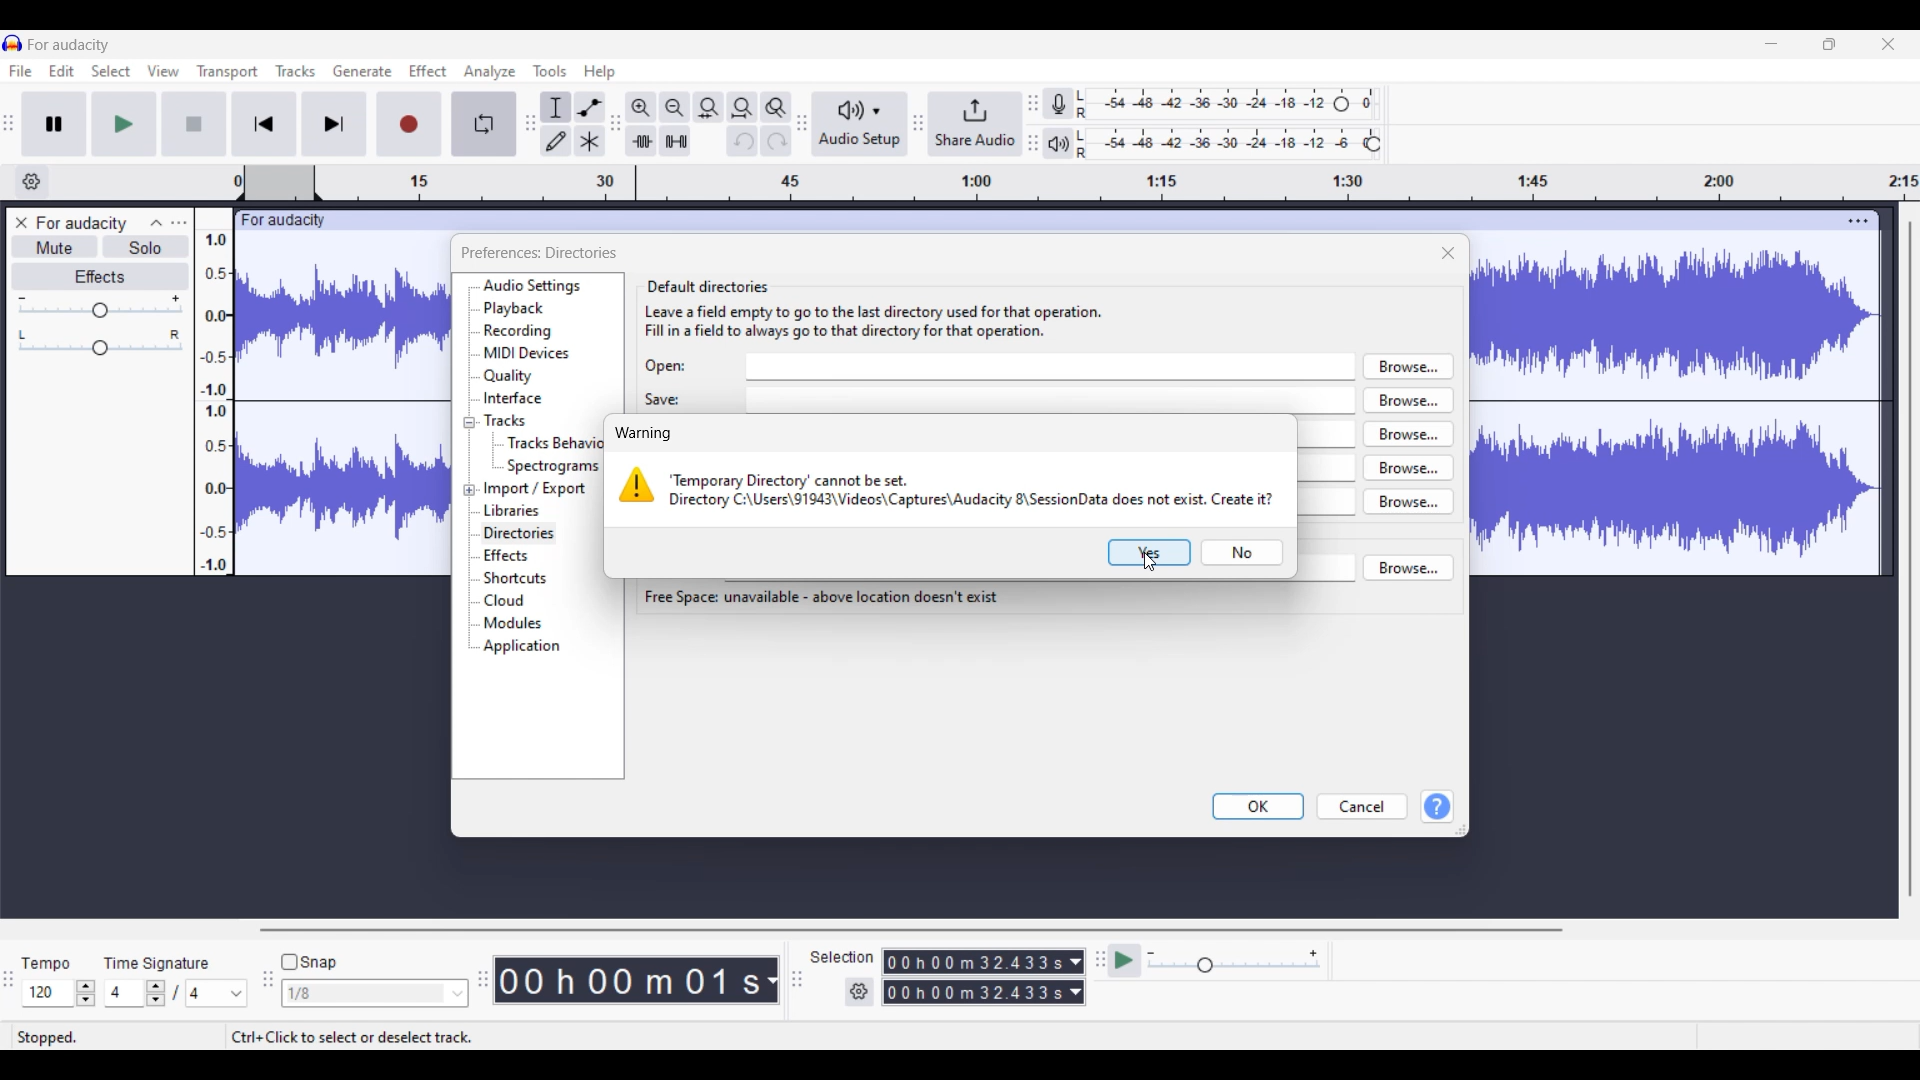 The height and width of the screenshot is (1080, 1920). Describe the element at coordinates (1076, 978) in the screenshot. I see `Duration measurement` at that location.